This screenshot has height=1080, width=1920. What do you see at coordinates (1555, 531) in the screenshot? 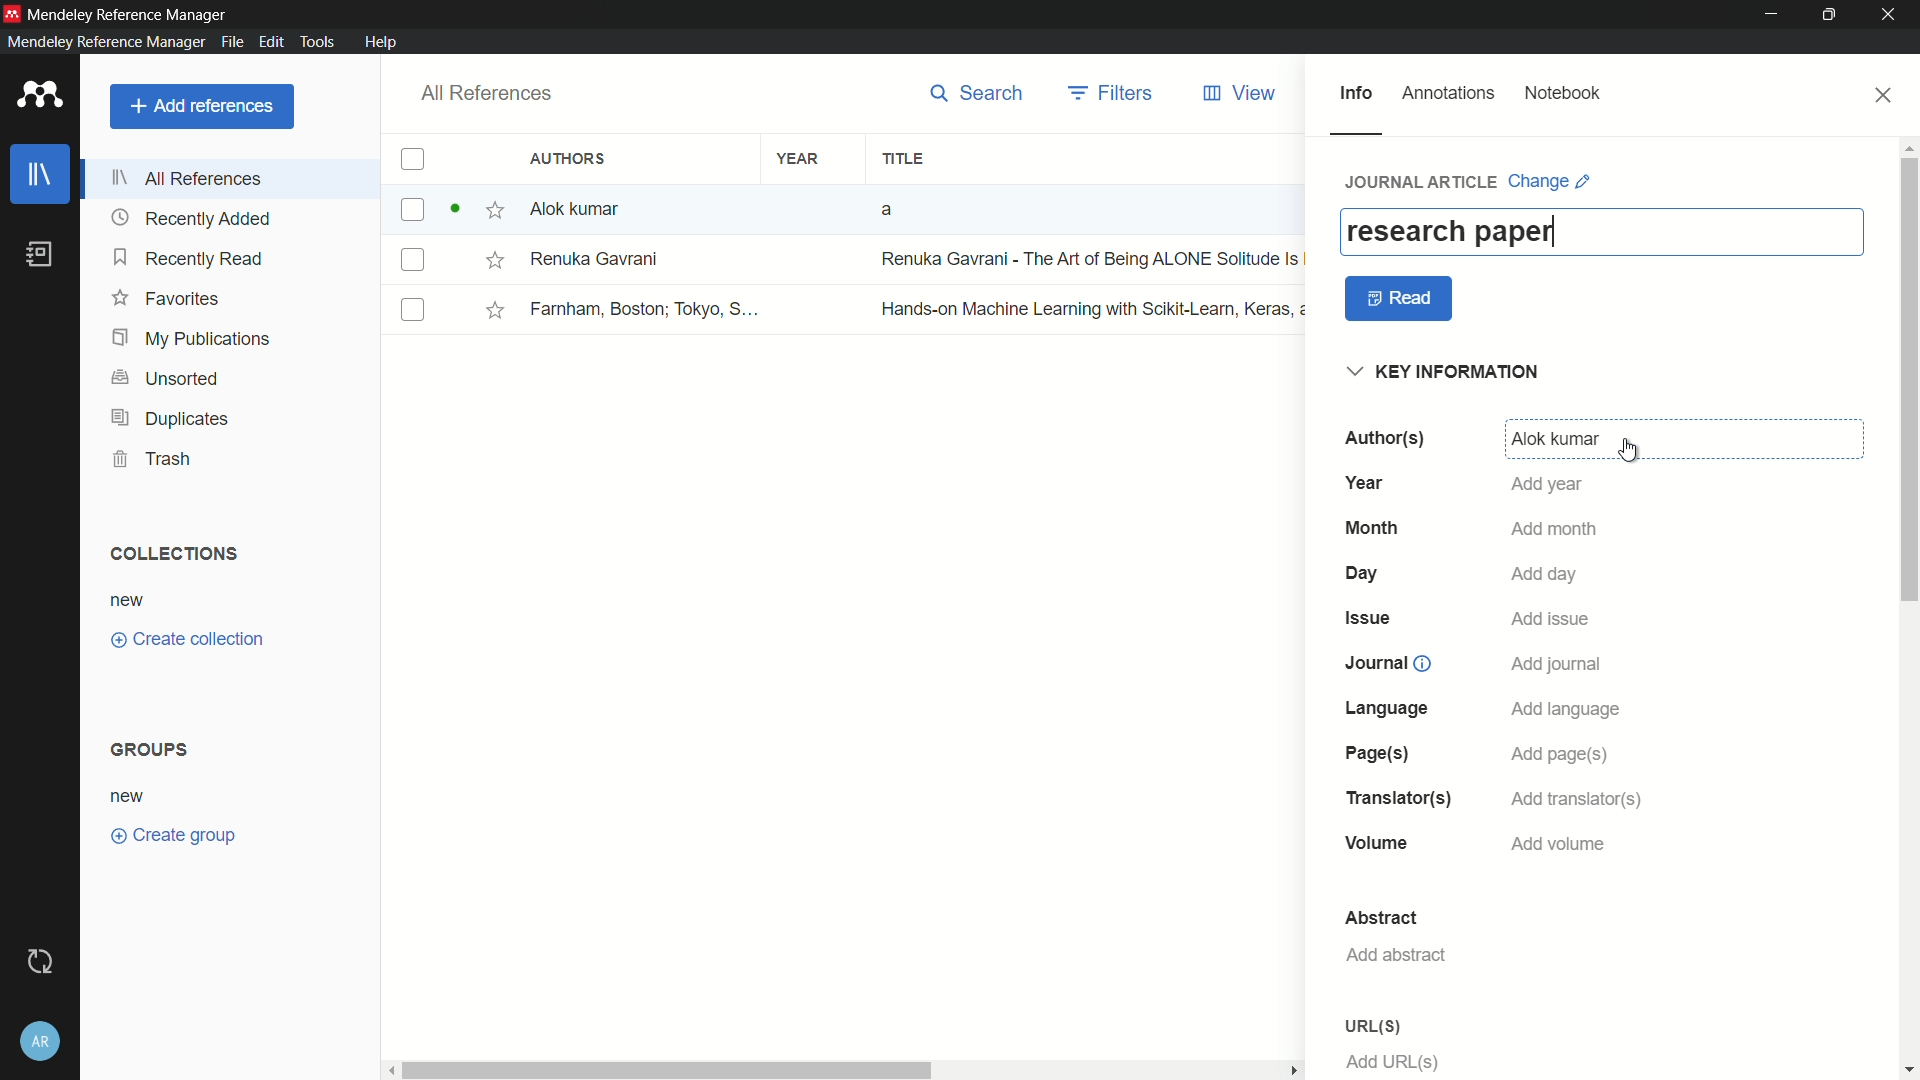
I see `add month` at bounding box center [1555, 531].